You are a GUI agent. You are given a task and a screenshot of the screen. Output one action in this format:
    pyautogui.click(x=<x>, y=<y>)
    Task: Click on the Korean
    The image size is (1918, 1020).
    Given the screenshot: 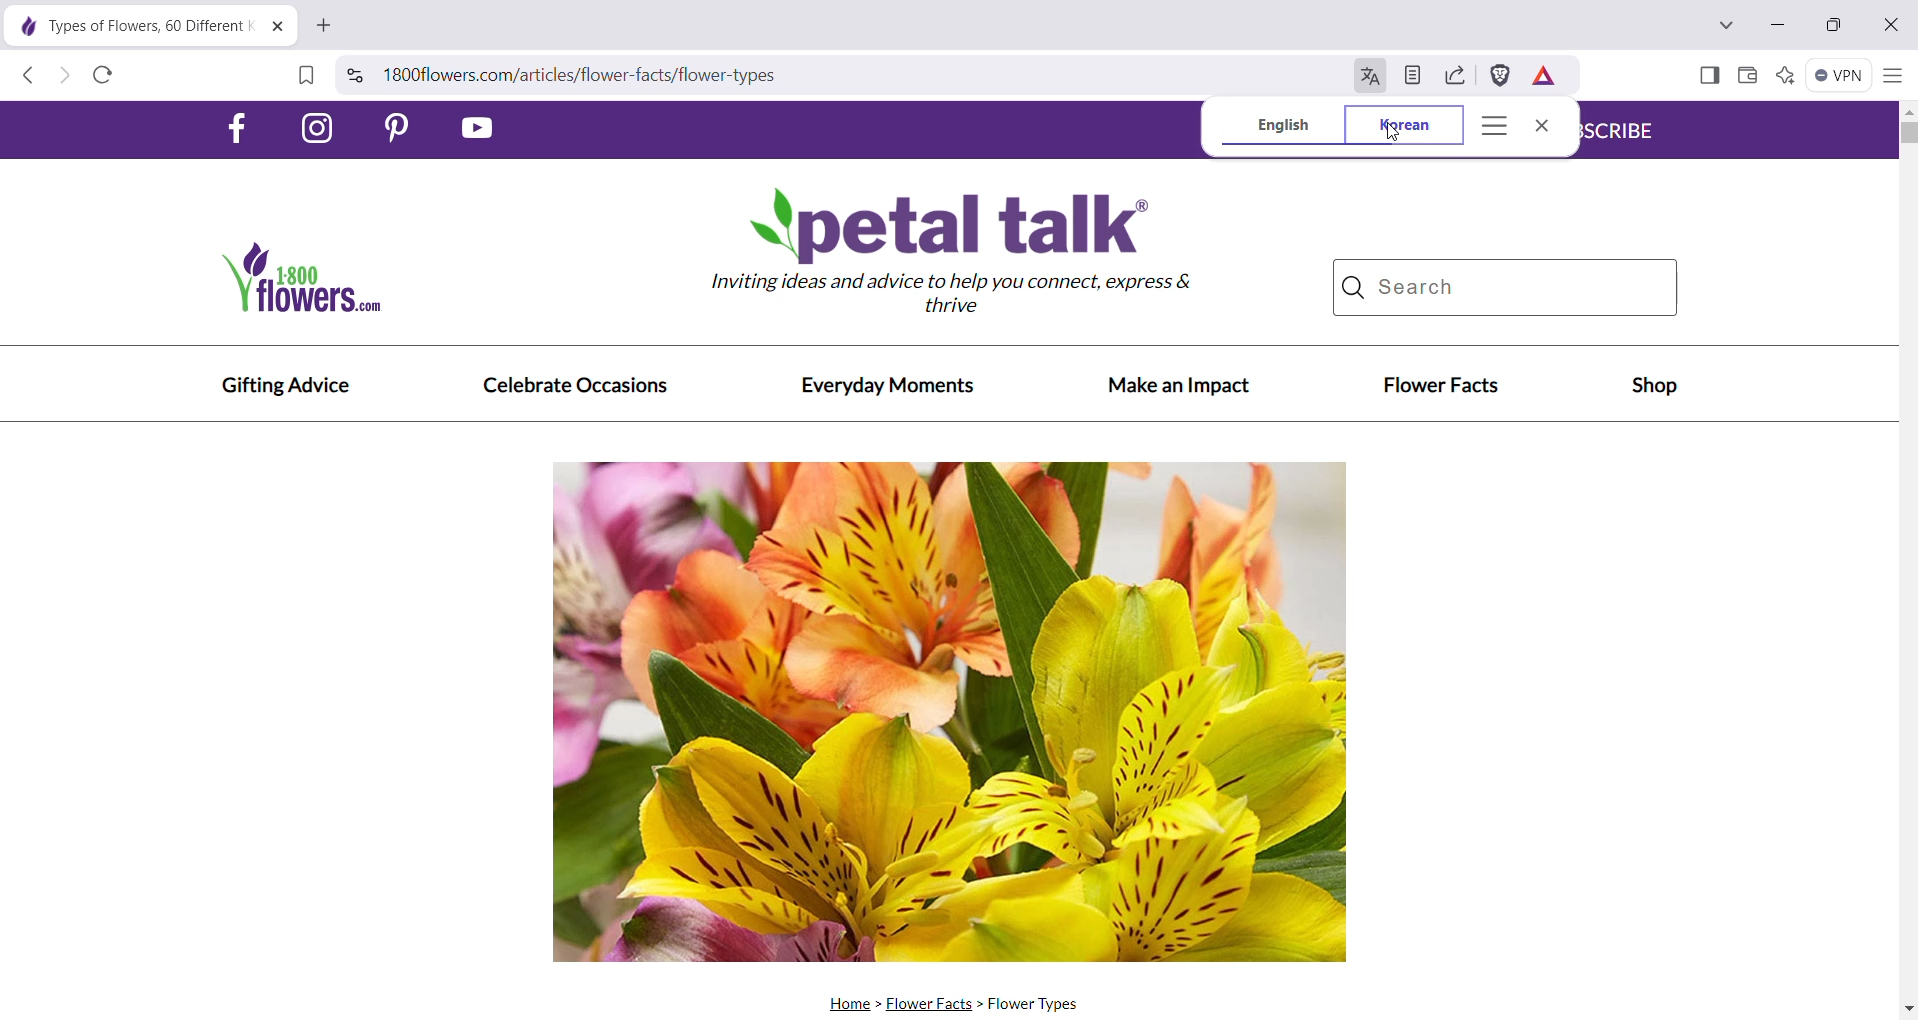 What is the action you would take?
    pyautogui.click(x=1403, y=126)
    